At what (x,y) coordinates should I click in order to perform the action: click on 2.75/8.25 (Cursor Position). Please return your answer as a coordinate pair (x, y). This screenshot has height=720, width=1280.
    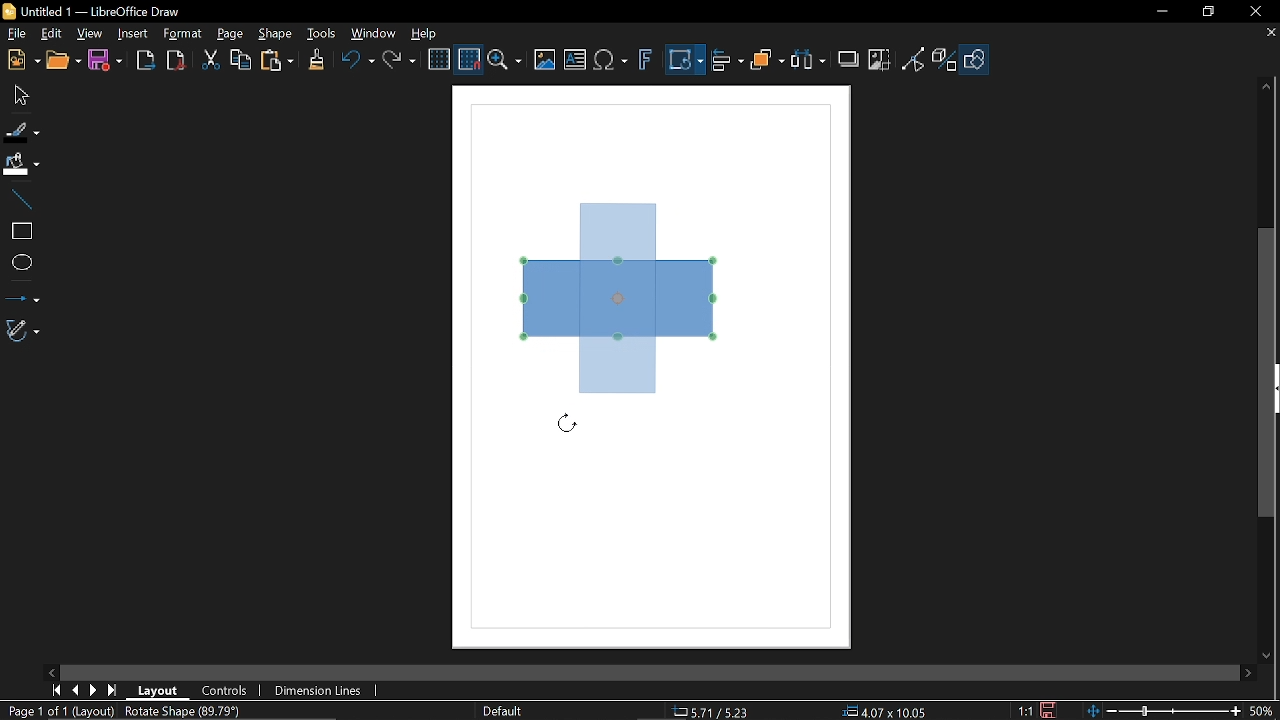
    Looking at the image, I should click on (714, 712).